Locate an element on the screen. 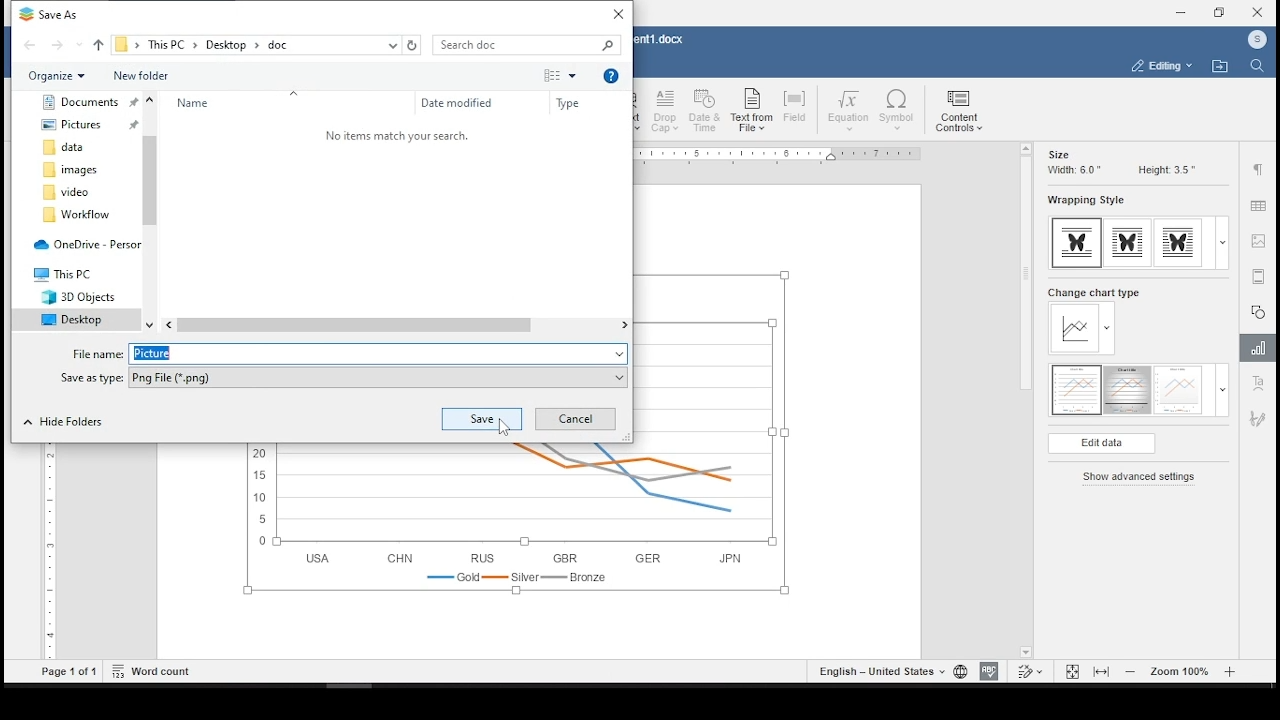  Workflow is located at coordinates (83, 215).